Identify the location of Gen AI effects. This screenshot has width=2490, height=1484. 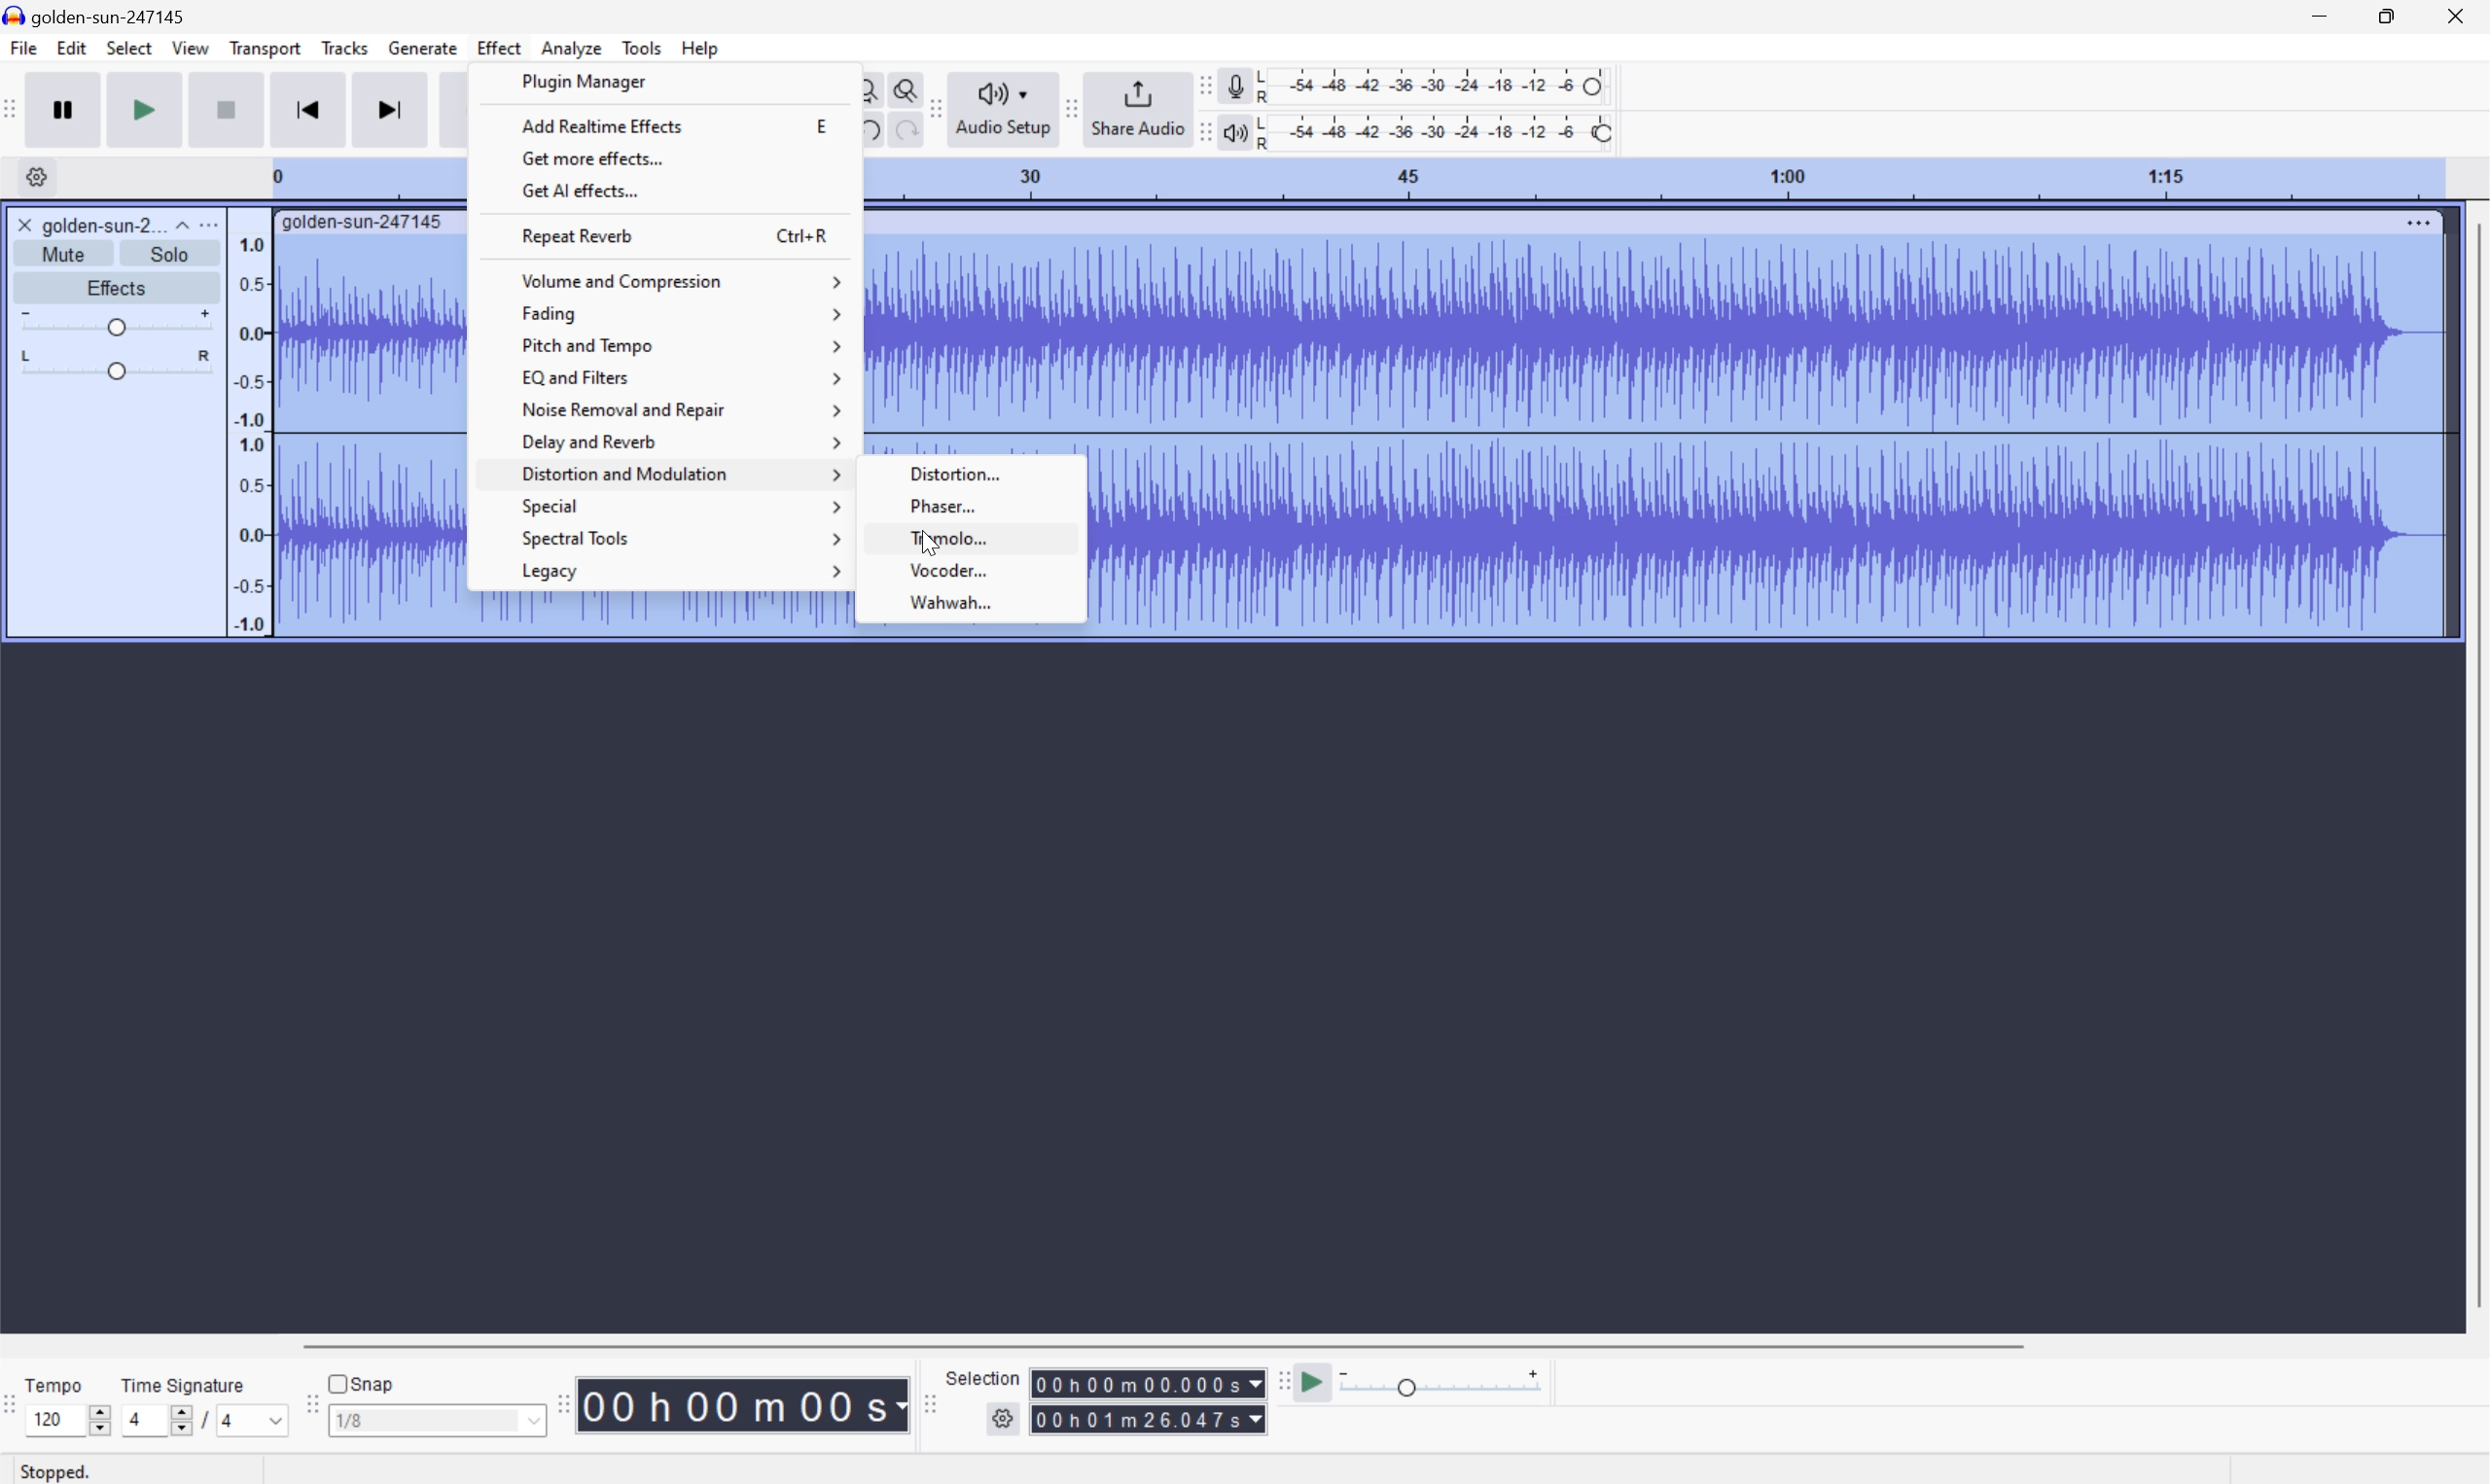
(579, 191).